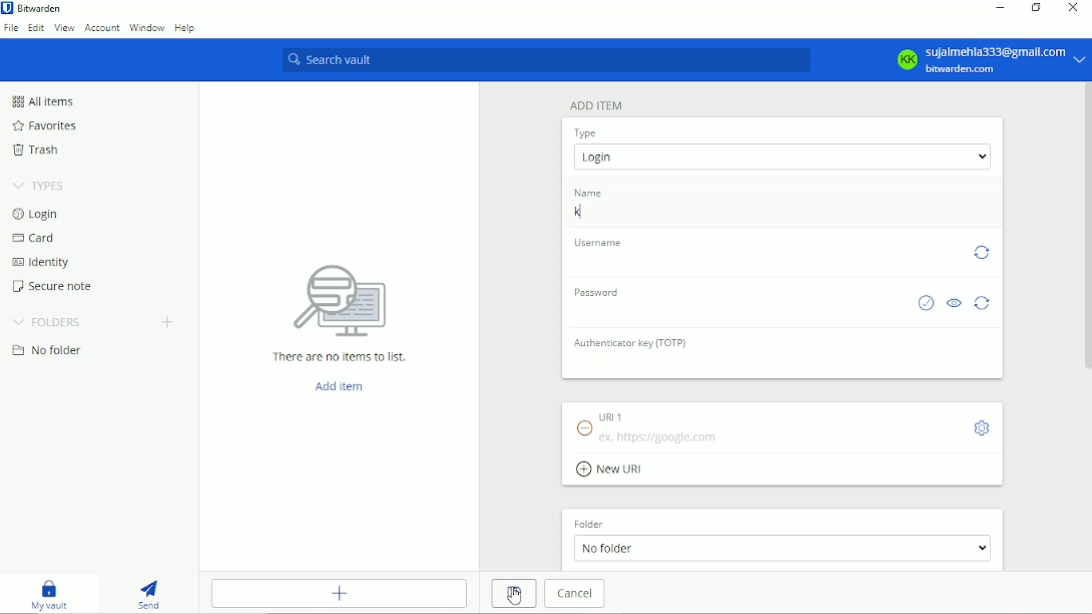 The height and width of the screenshot is (614, 1092). I want to click on All items, so click(42, 101).